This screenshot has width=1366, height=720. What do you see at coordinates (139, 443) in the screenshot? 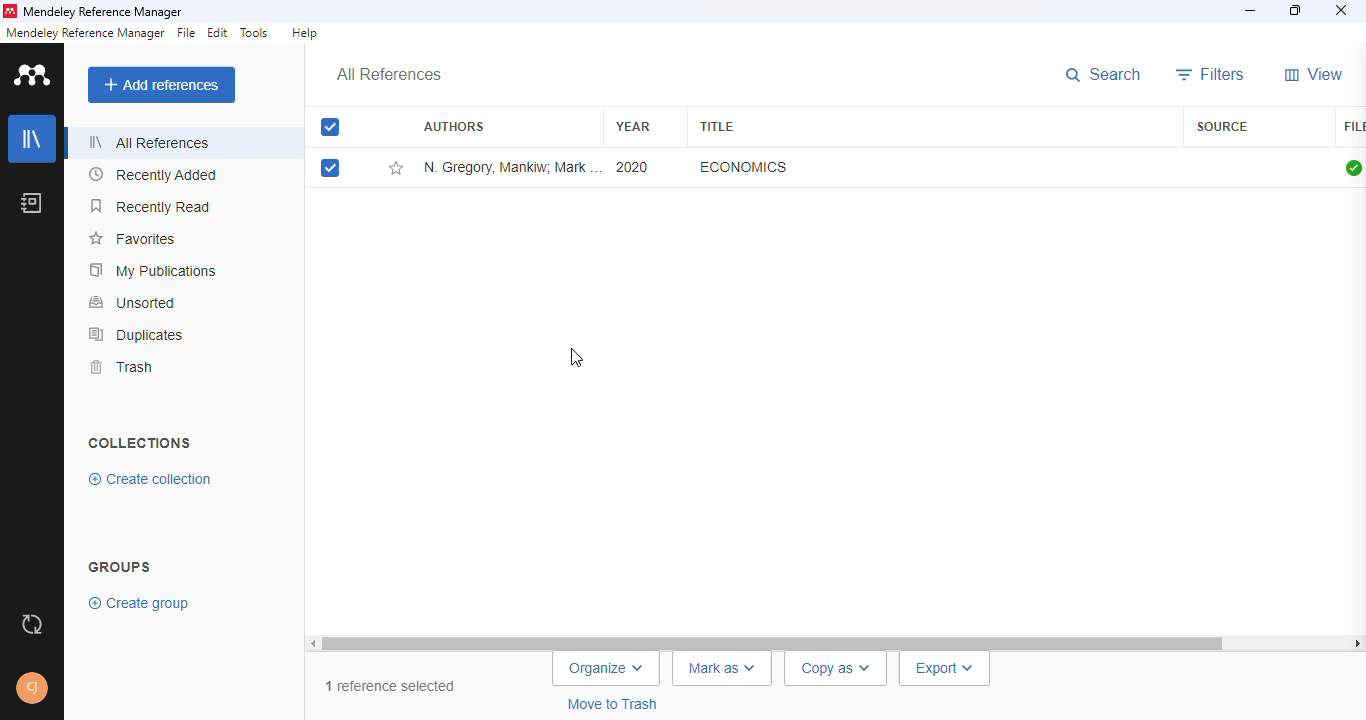
I see `collections` at bounding box center [139, 443].